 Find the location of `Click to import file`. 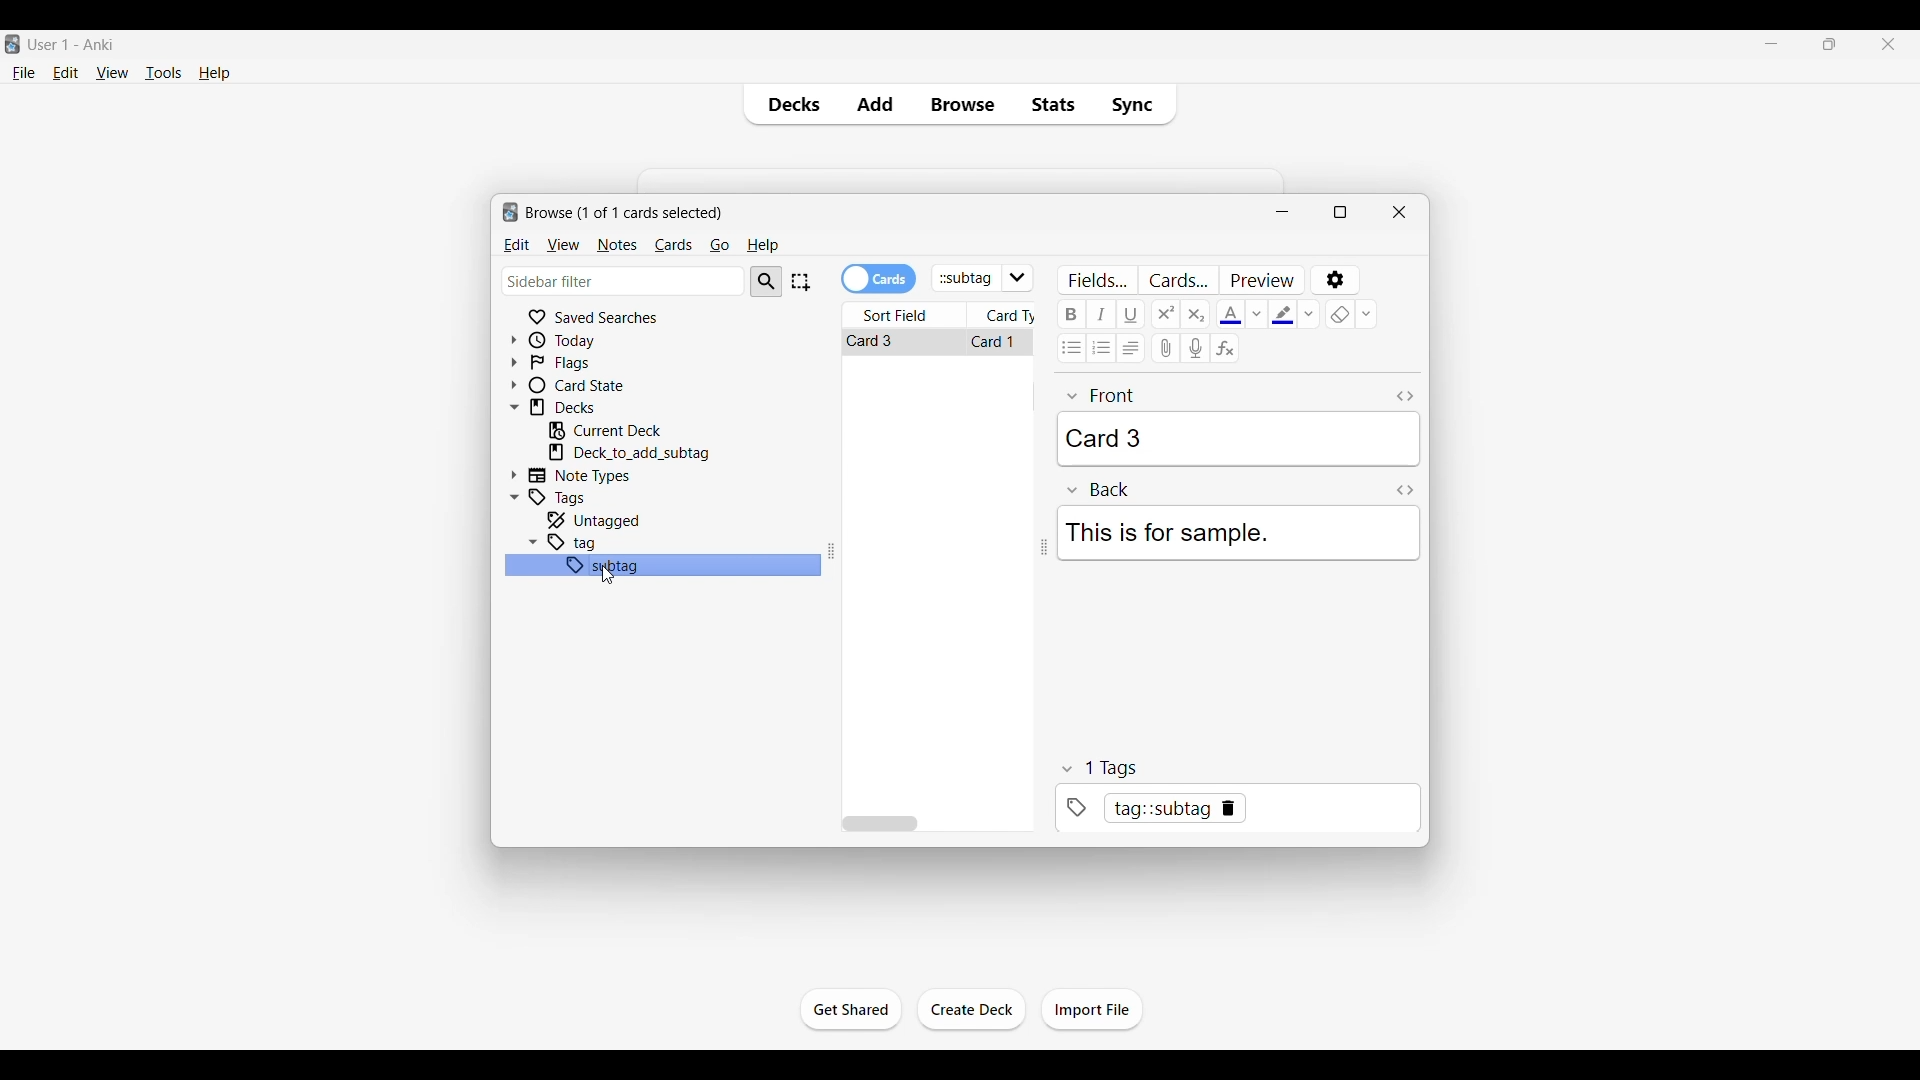

Click to import file is located at coordinates (1093, 1010).